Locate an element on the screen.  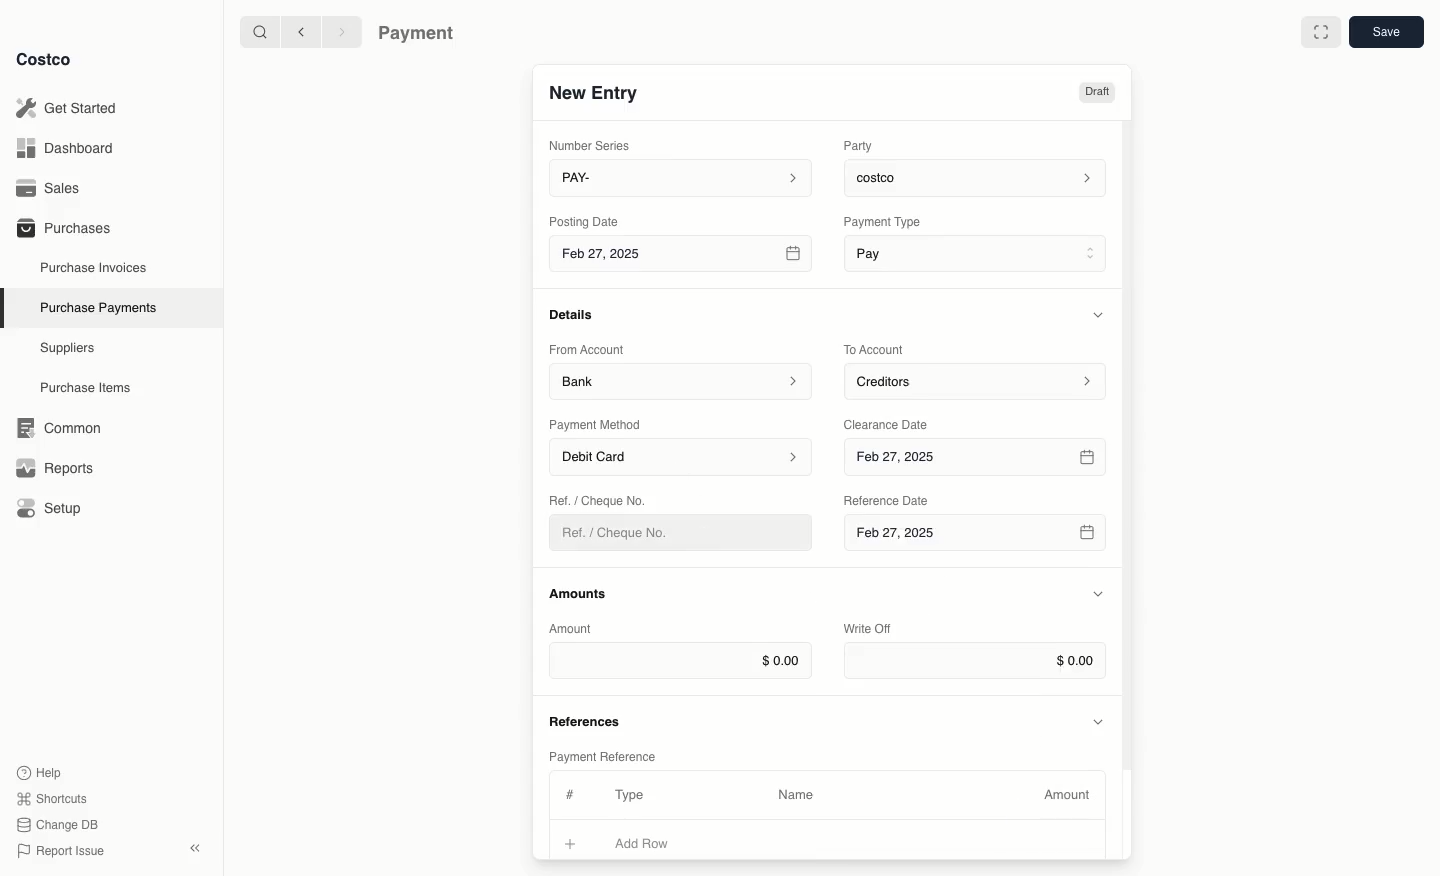
To Account is located at coordinates (876, 349).